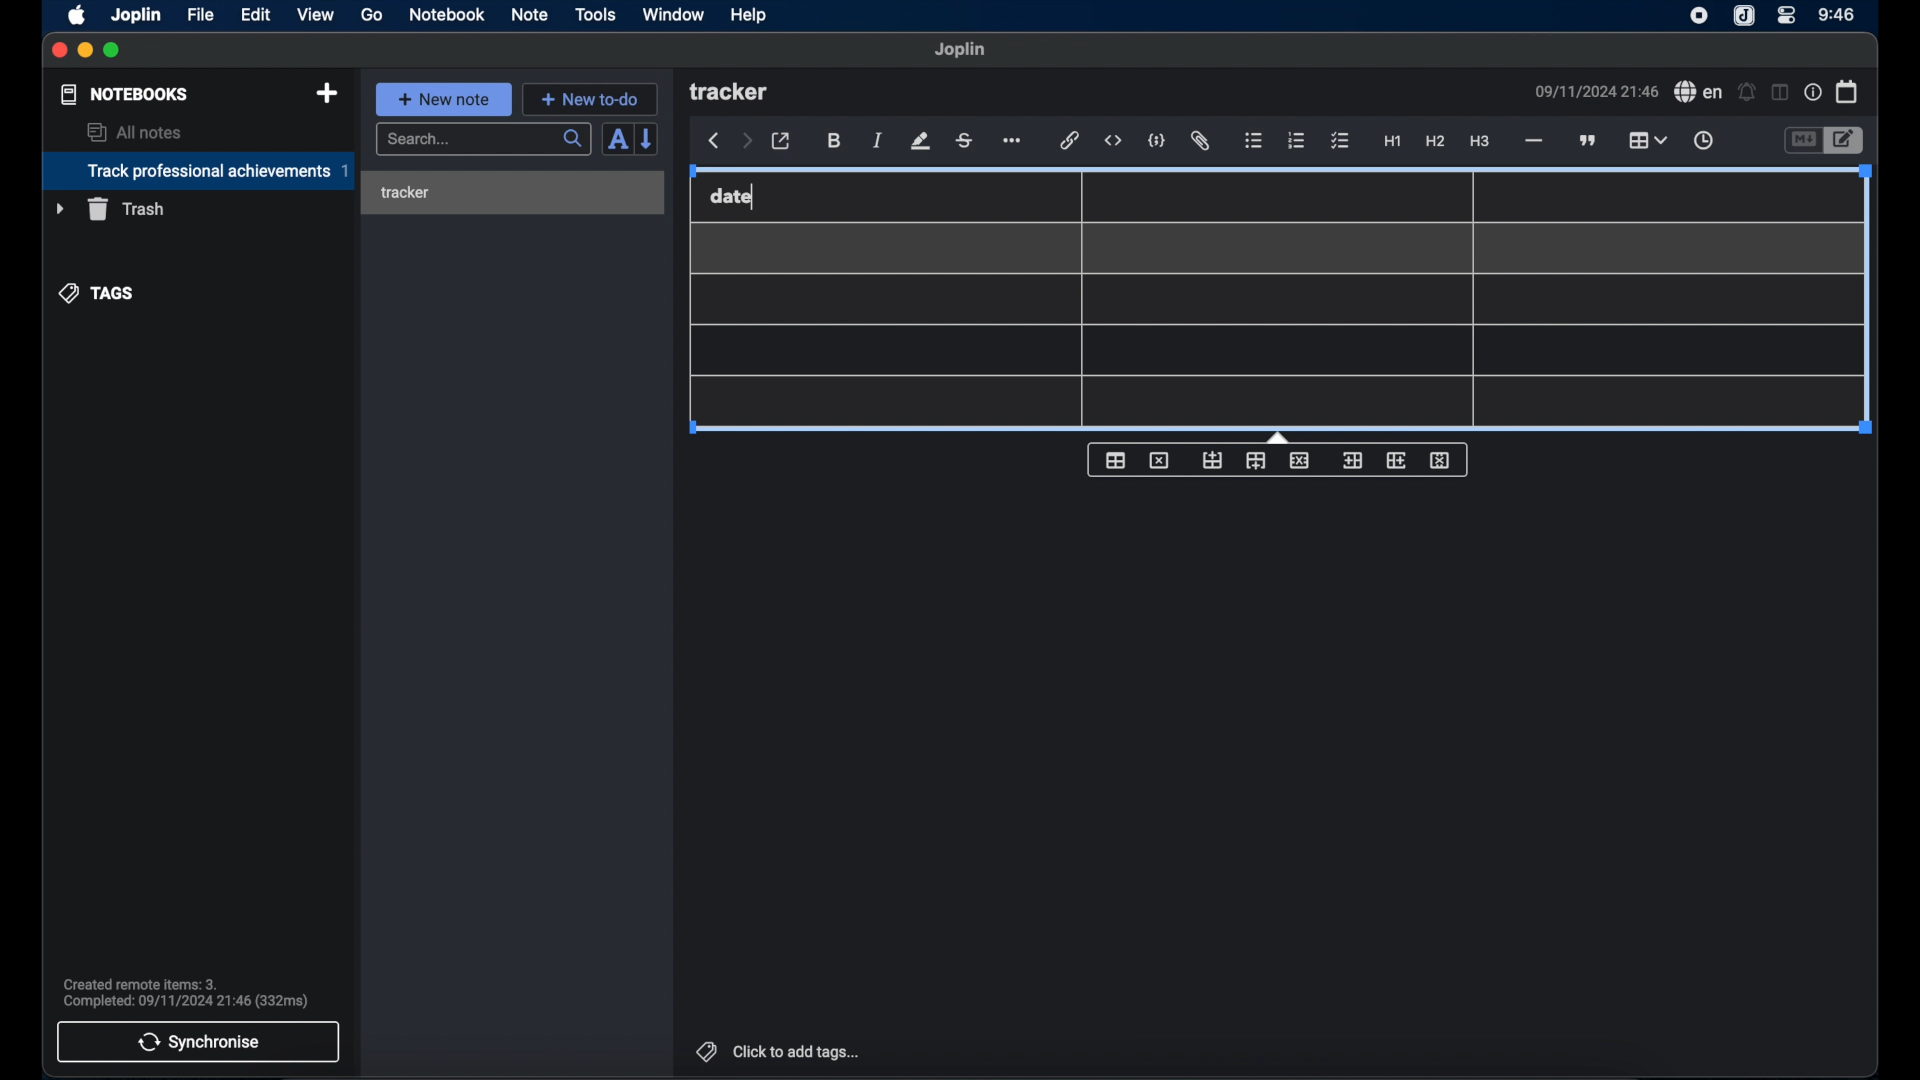 The height and width of the screenshot is (1080, 1920). Describe the element at coordinates (137, 14) in the screenshot. I see `joplin` at that location.